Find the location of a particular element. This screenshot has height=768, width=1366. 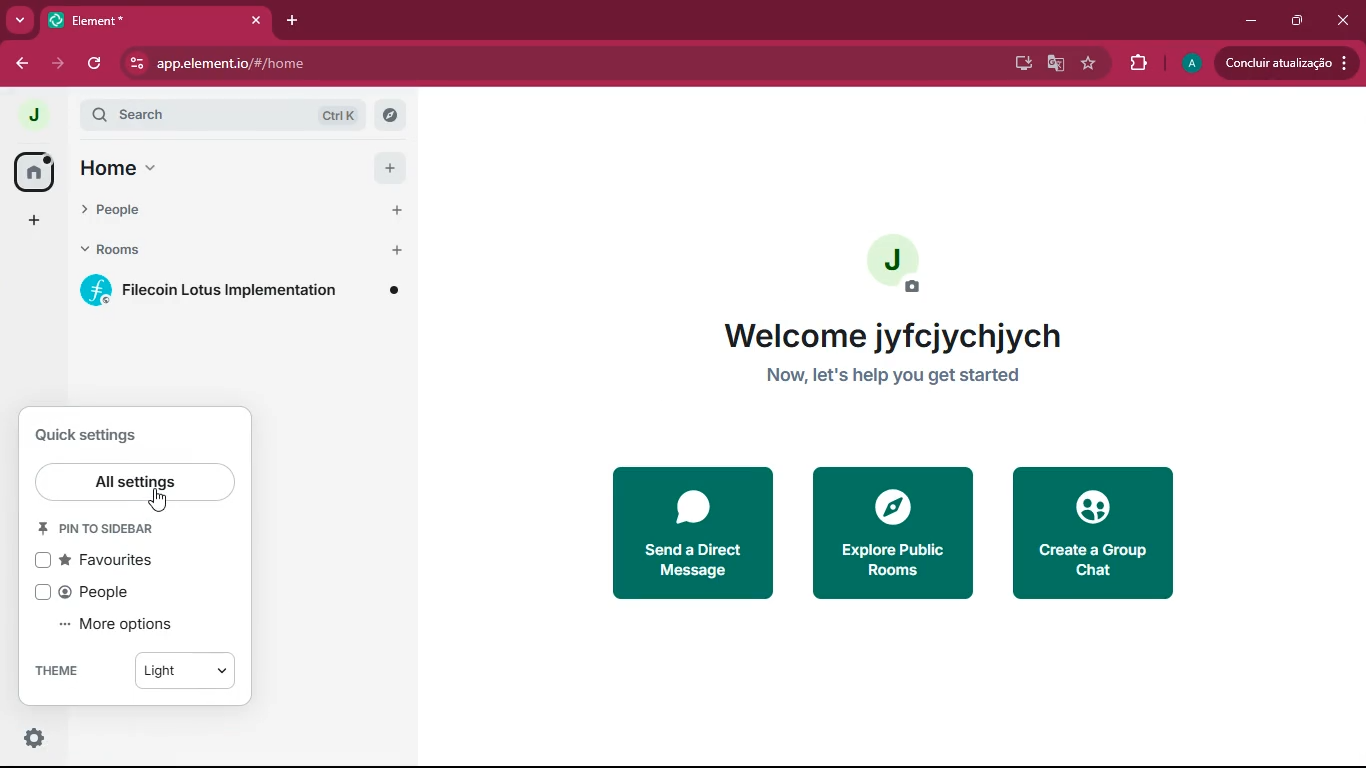

send a direct message is located at coordinates (689, 534).